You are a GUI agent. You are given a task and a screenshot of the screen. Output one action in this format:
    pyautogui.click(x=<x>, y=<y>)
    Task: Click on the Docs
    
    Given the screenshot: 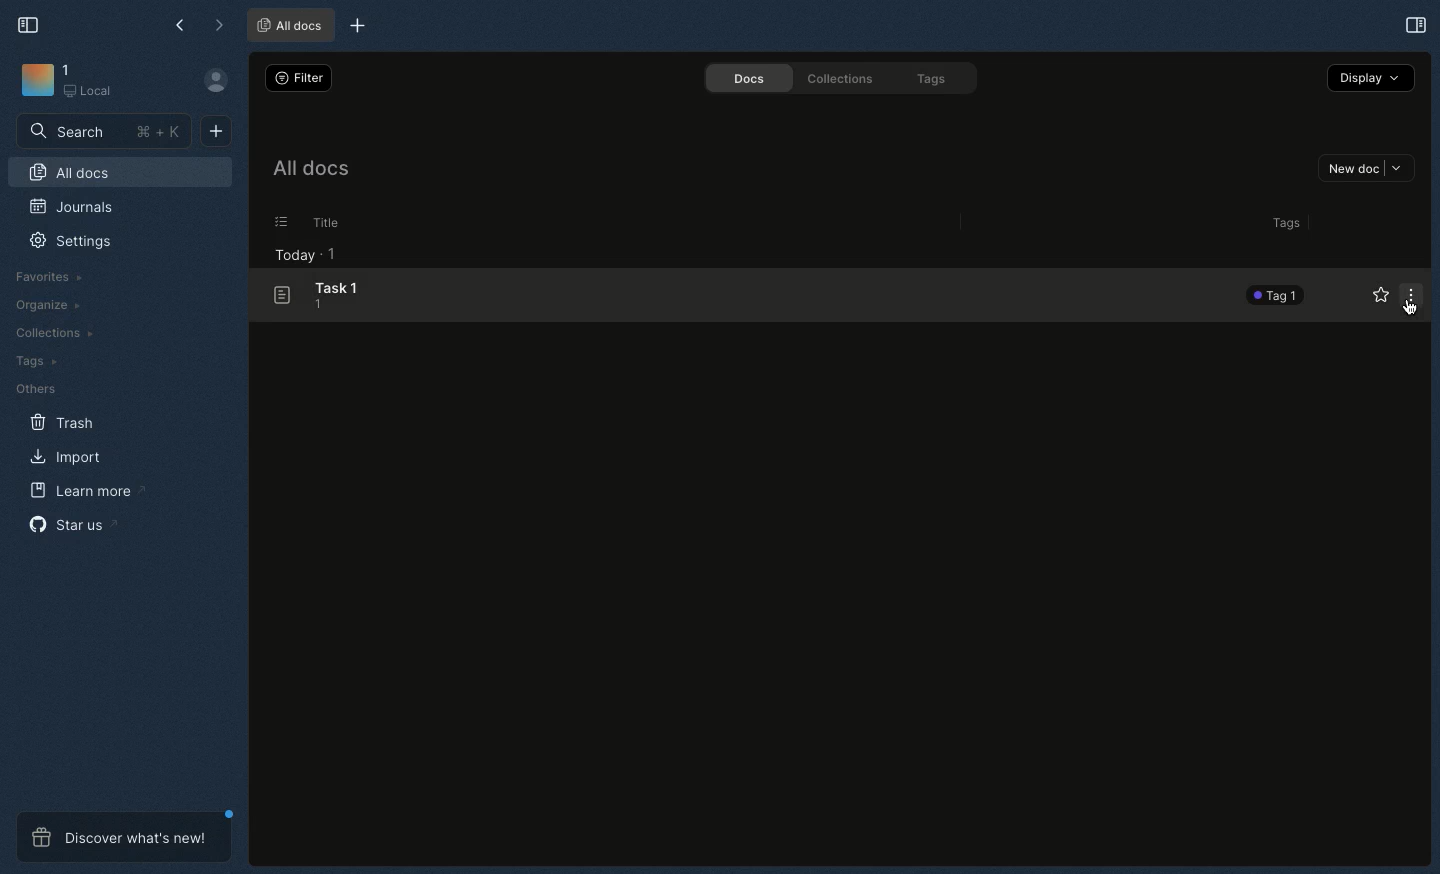 What is the action you would take?
    pyautogui.click(x=743, y=77)
    